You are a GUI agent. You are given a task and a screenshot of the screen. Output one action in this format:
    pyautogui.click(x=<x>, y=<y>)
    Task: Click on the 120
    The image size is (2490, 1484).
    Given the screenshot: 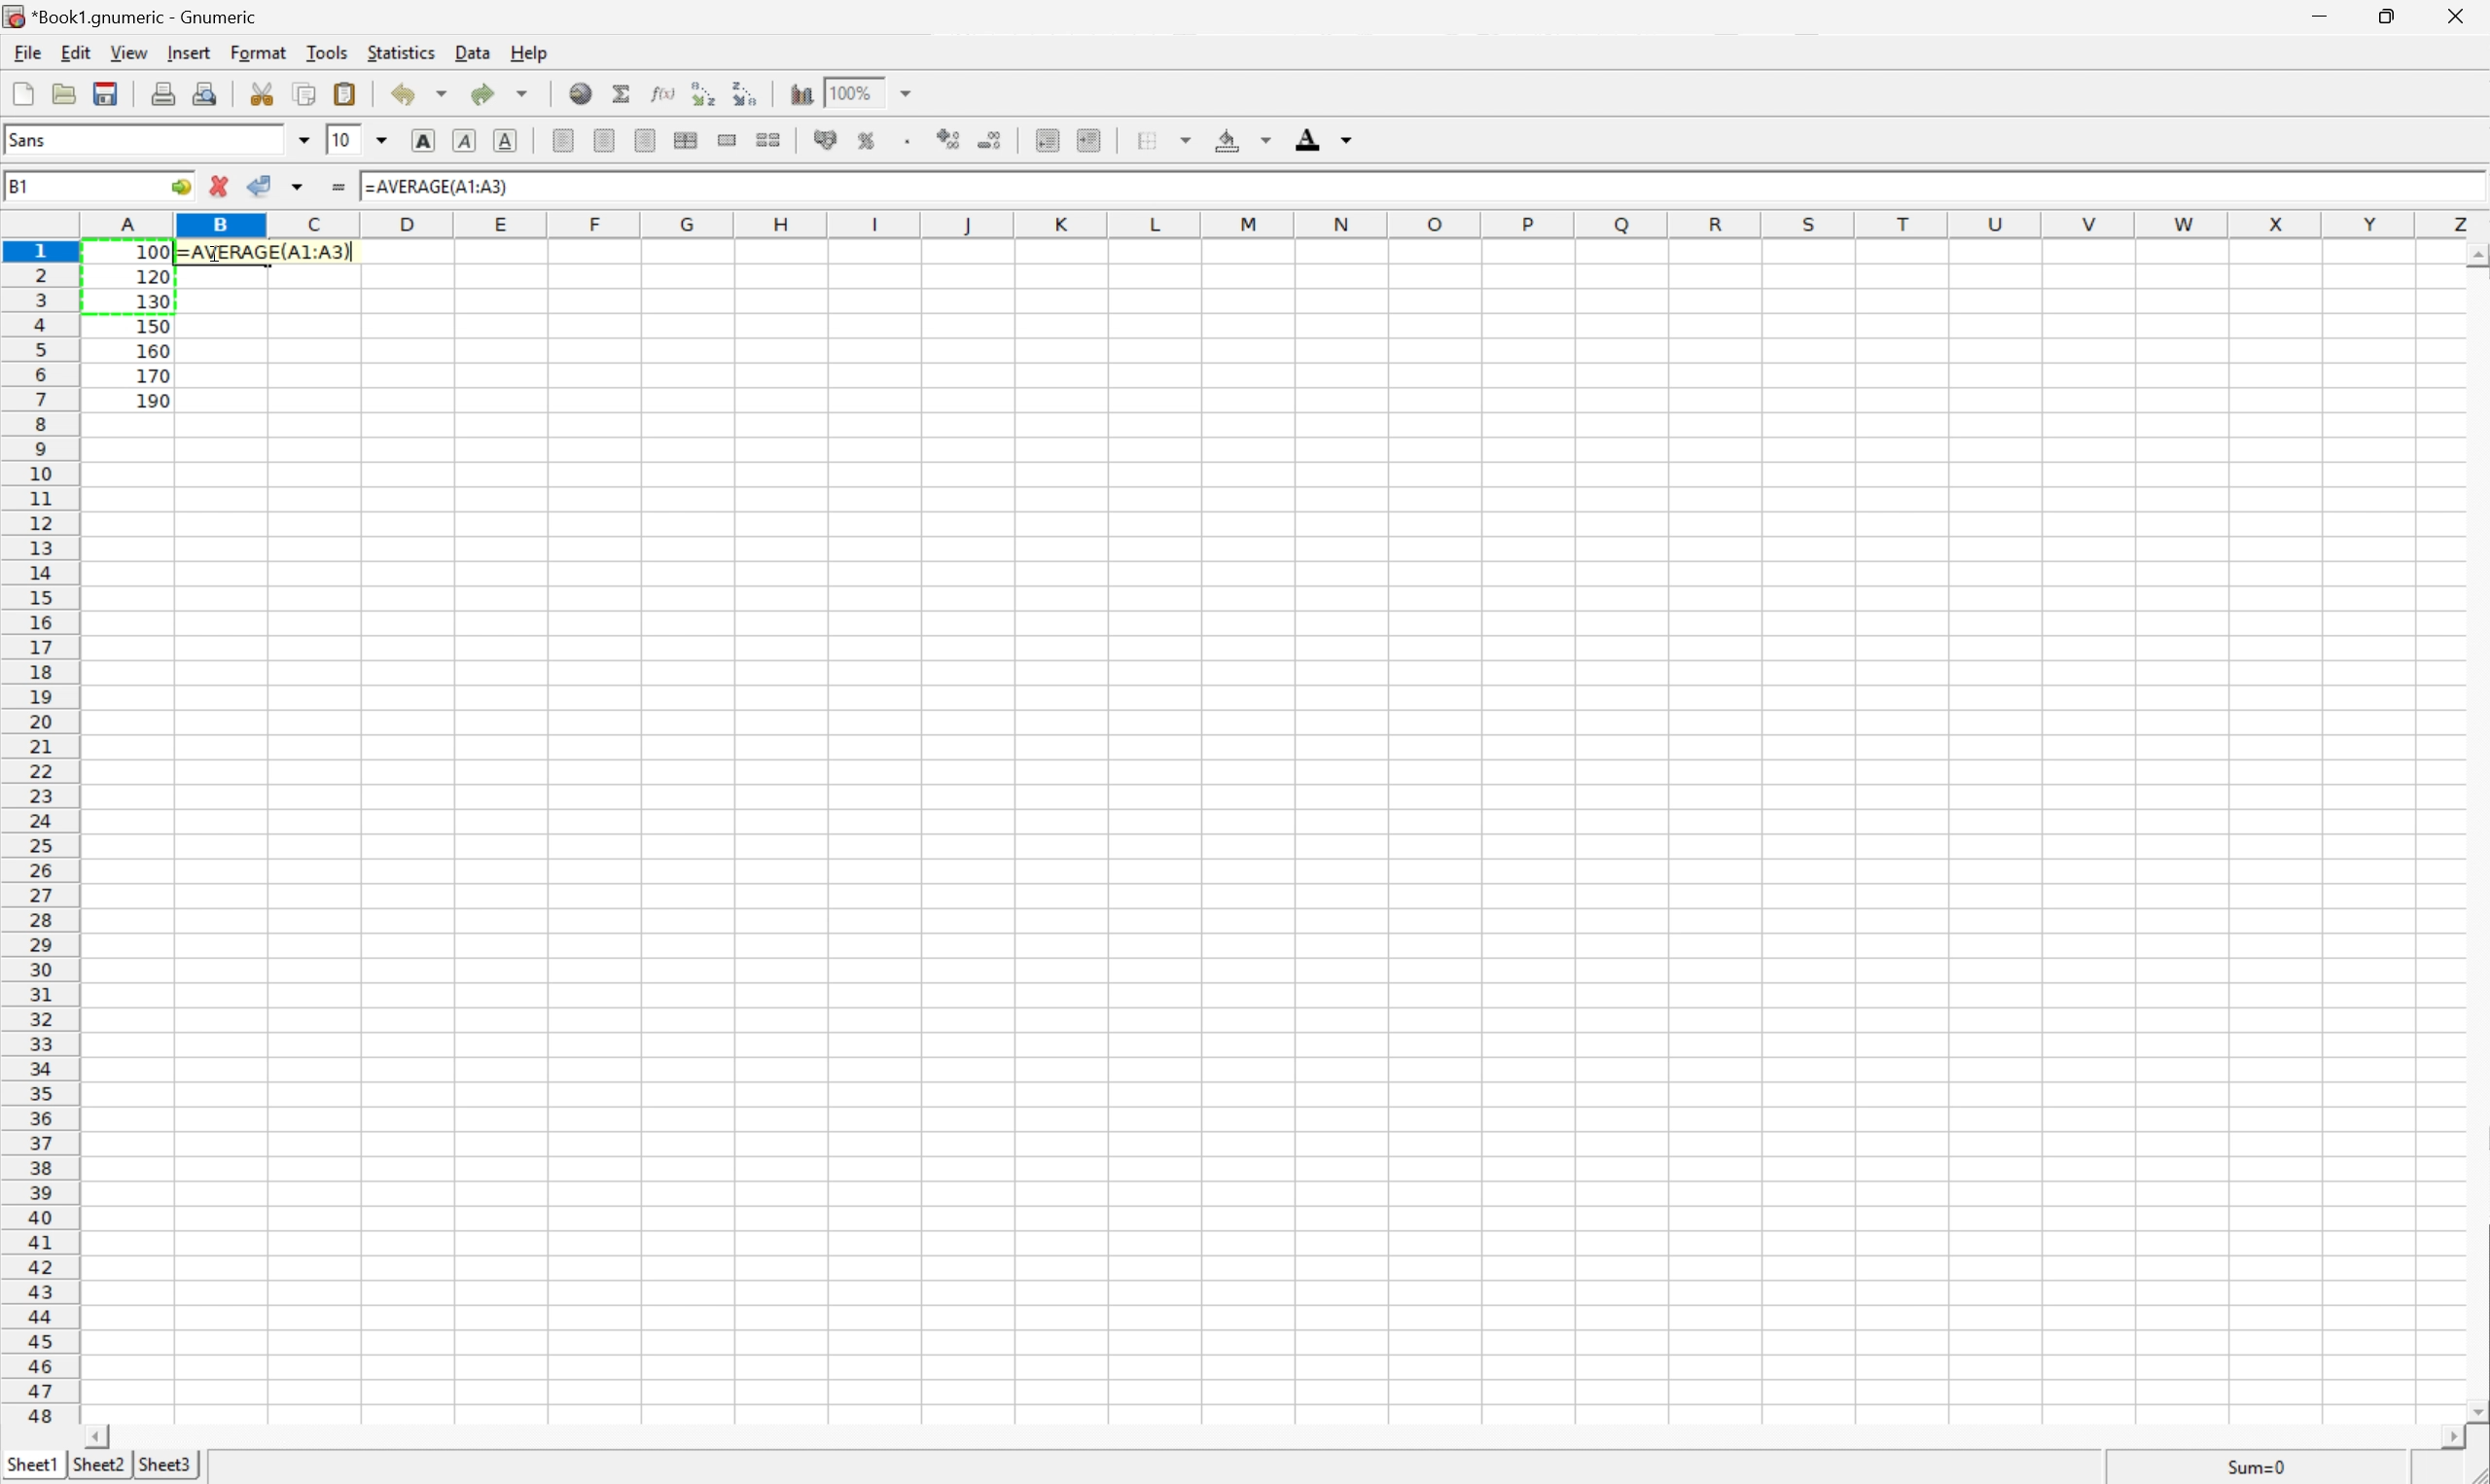 What is the action you would take?
    pyautogui.click(x=154, y=275)
    